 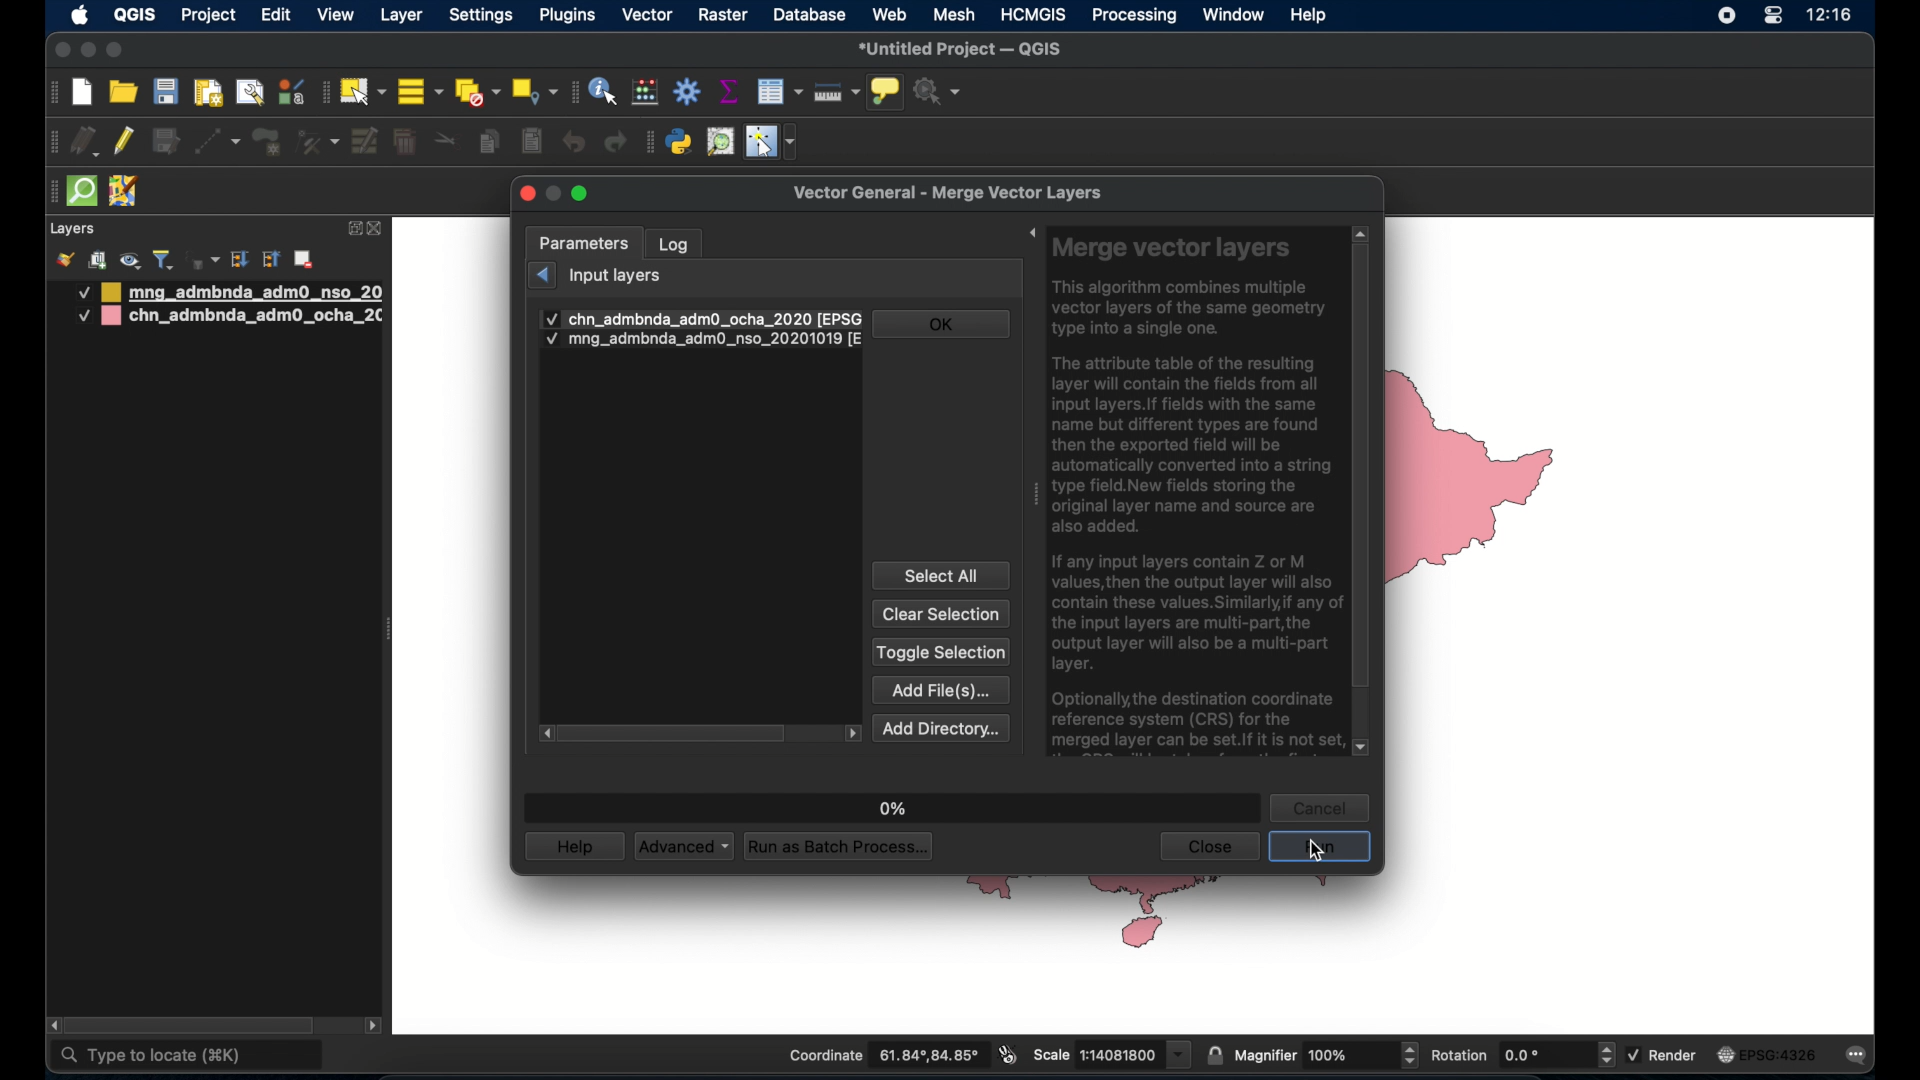 What do you see at coordinates (1322, 807) in the screenshot?
I see `cancel` at bounding box center [1322, 807].